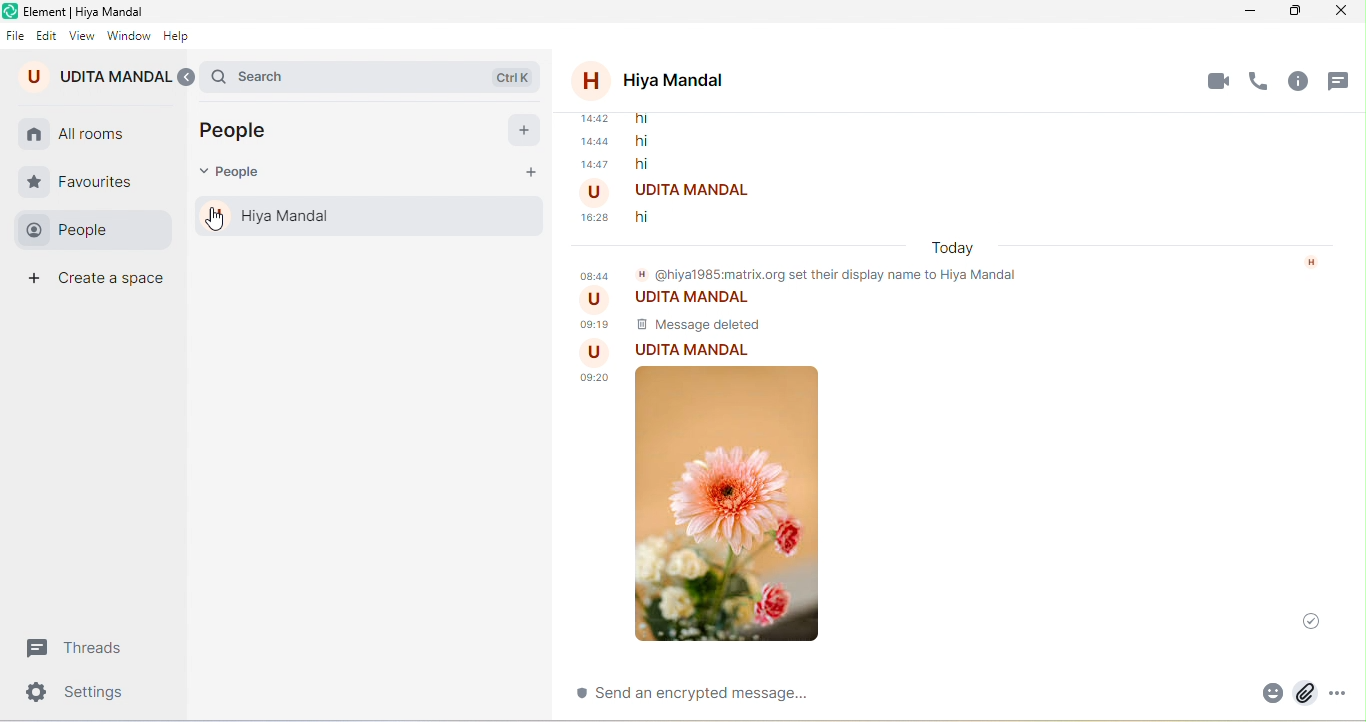  Describe the element at coordinates (642, 119) in the screenshot. I see `message` at that location.